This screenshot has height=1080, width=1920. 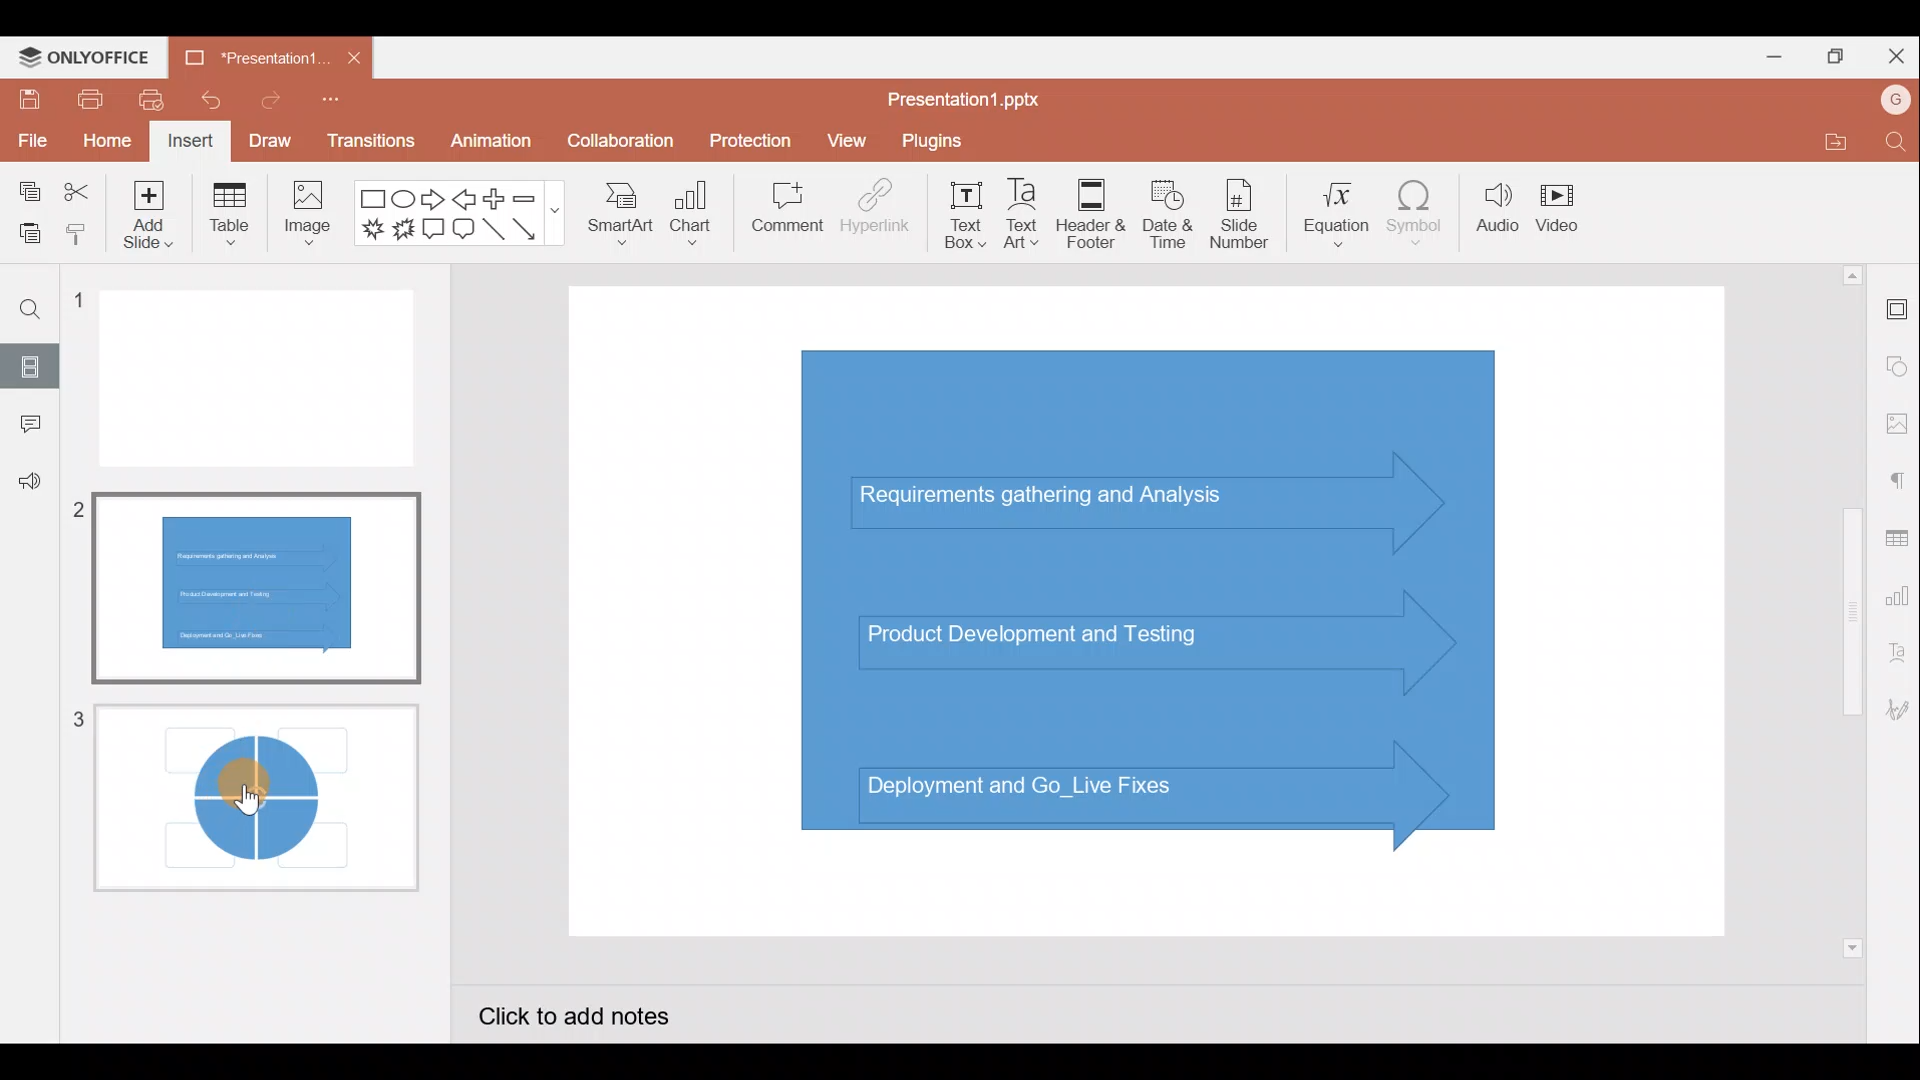 I want to click on Rectangular callout, so click(x=432, y=228).